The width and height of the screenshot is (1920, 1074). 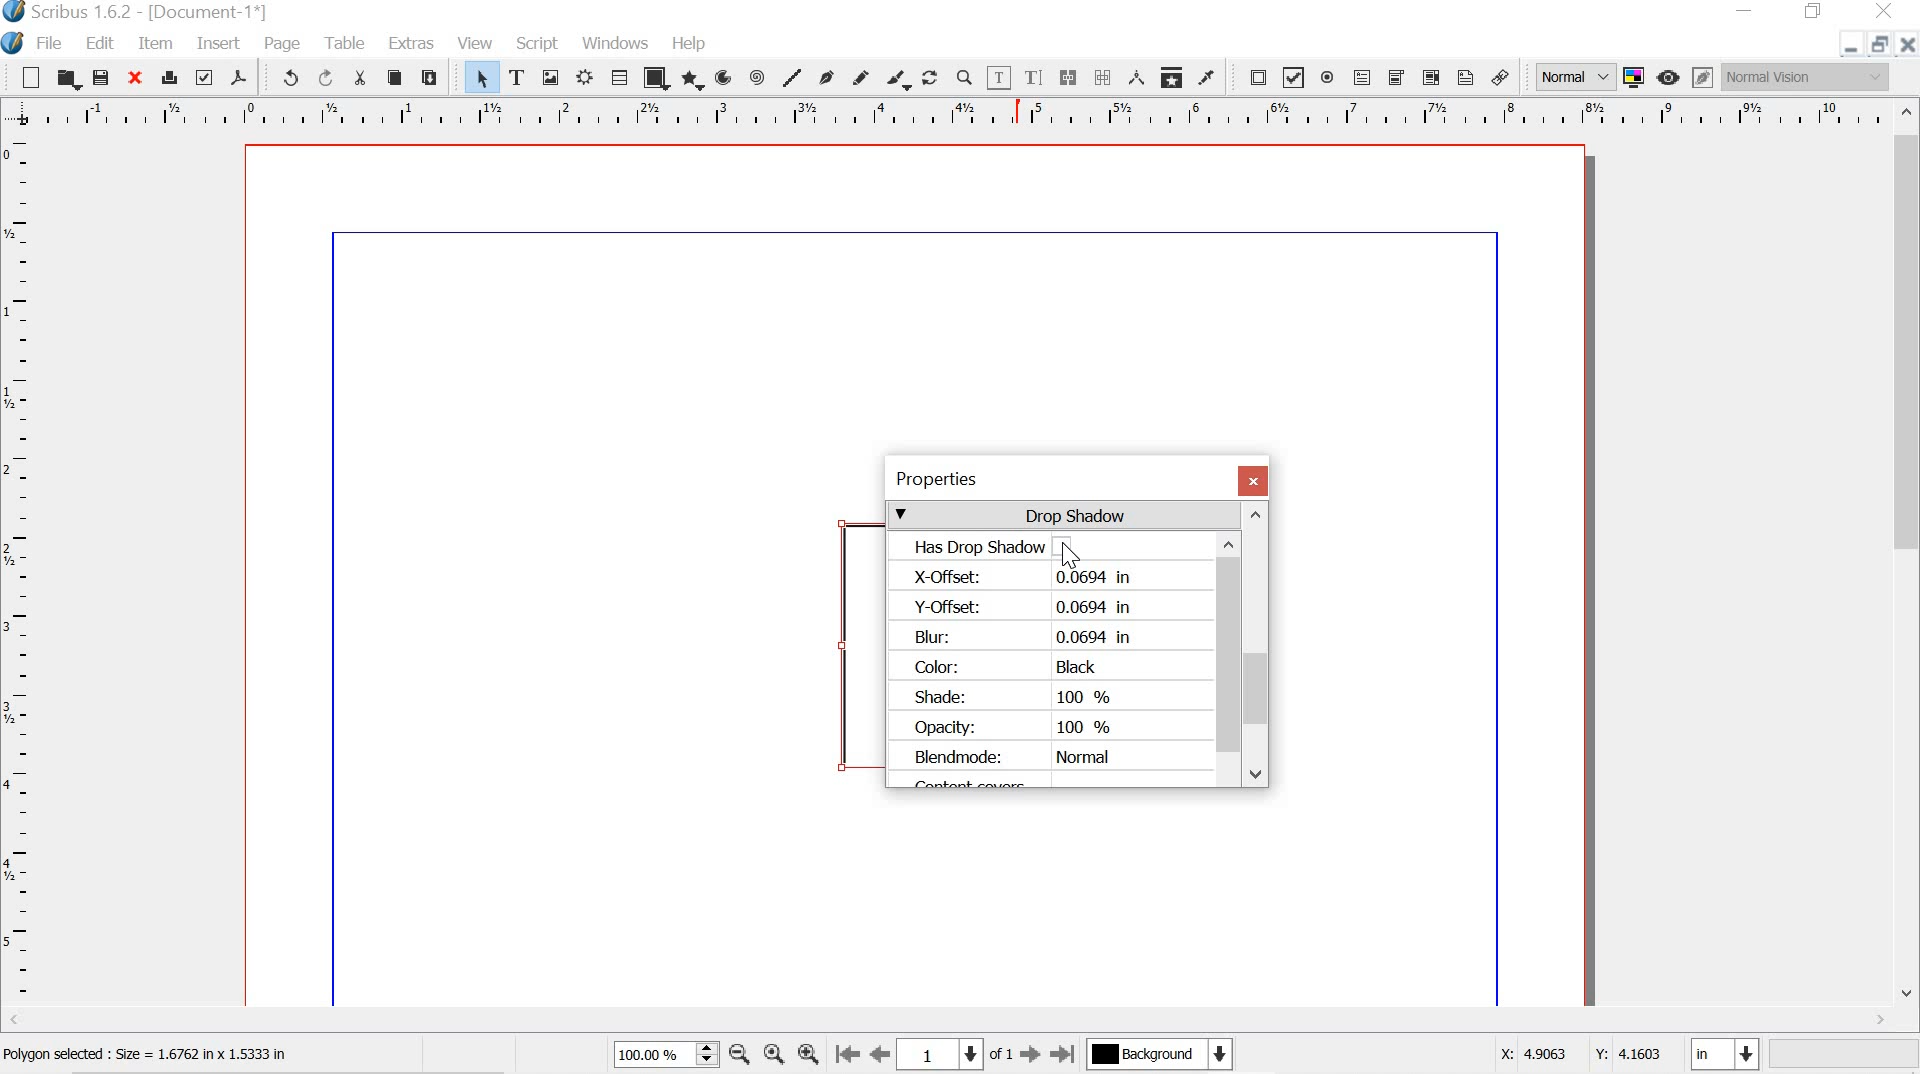 I want to click on go to next page, so click(x=1030, y=1058).